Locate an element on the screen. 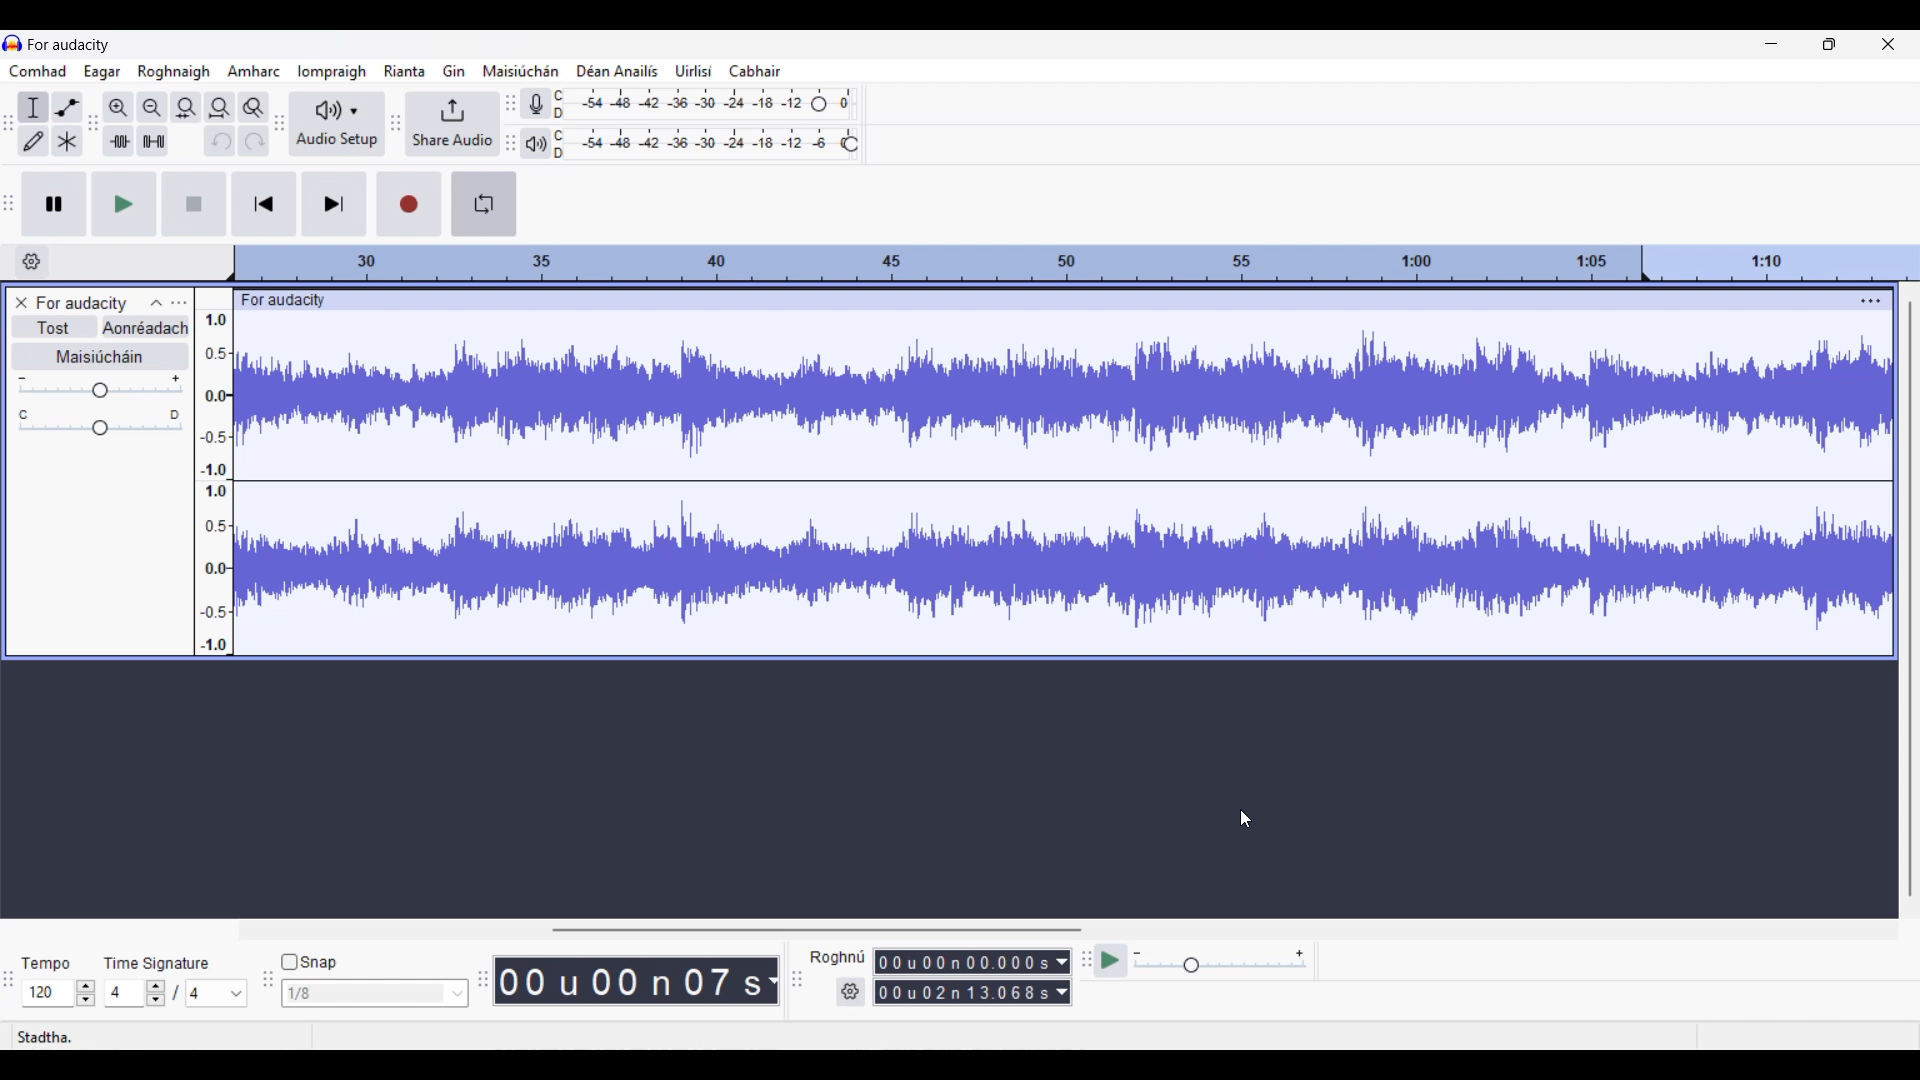  Solo is located at coordinates (146, 327).